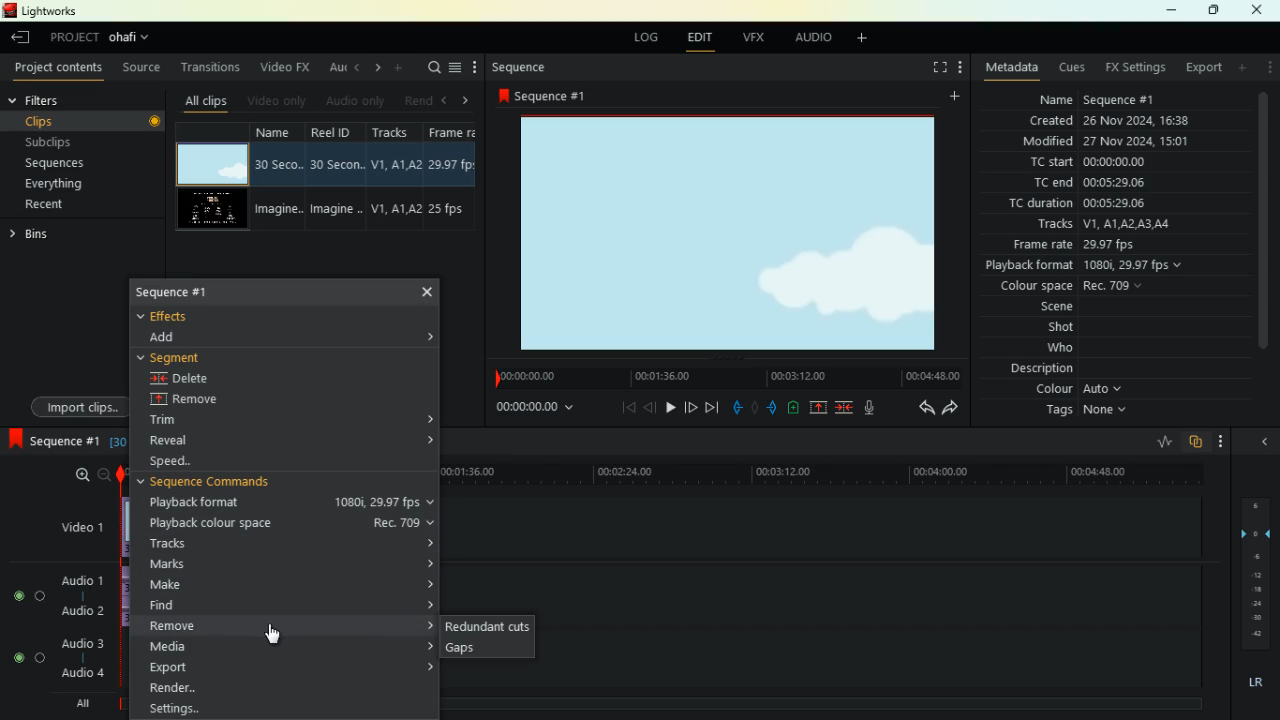 This screenshot has height=720, width=1280. Describe the element at coordinates (403, 69) in the screenshot. I see `more` at that location.